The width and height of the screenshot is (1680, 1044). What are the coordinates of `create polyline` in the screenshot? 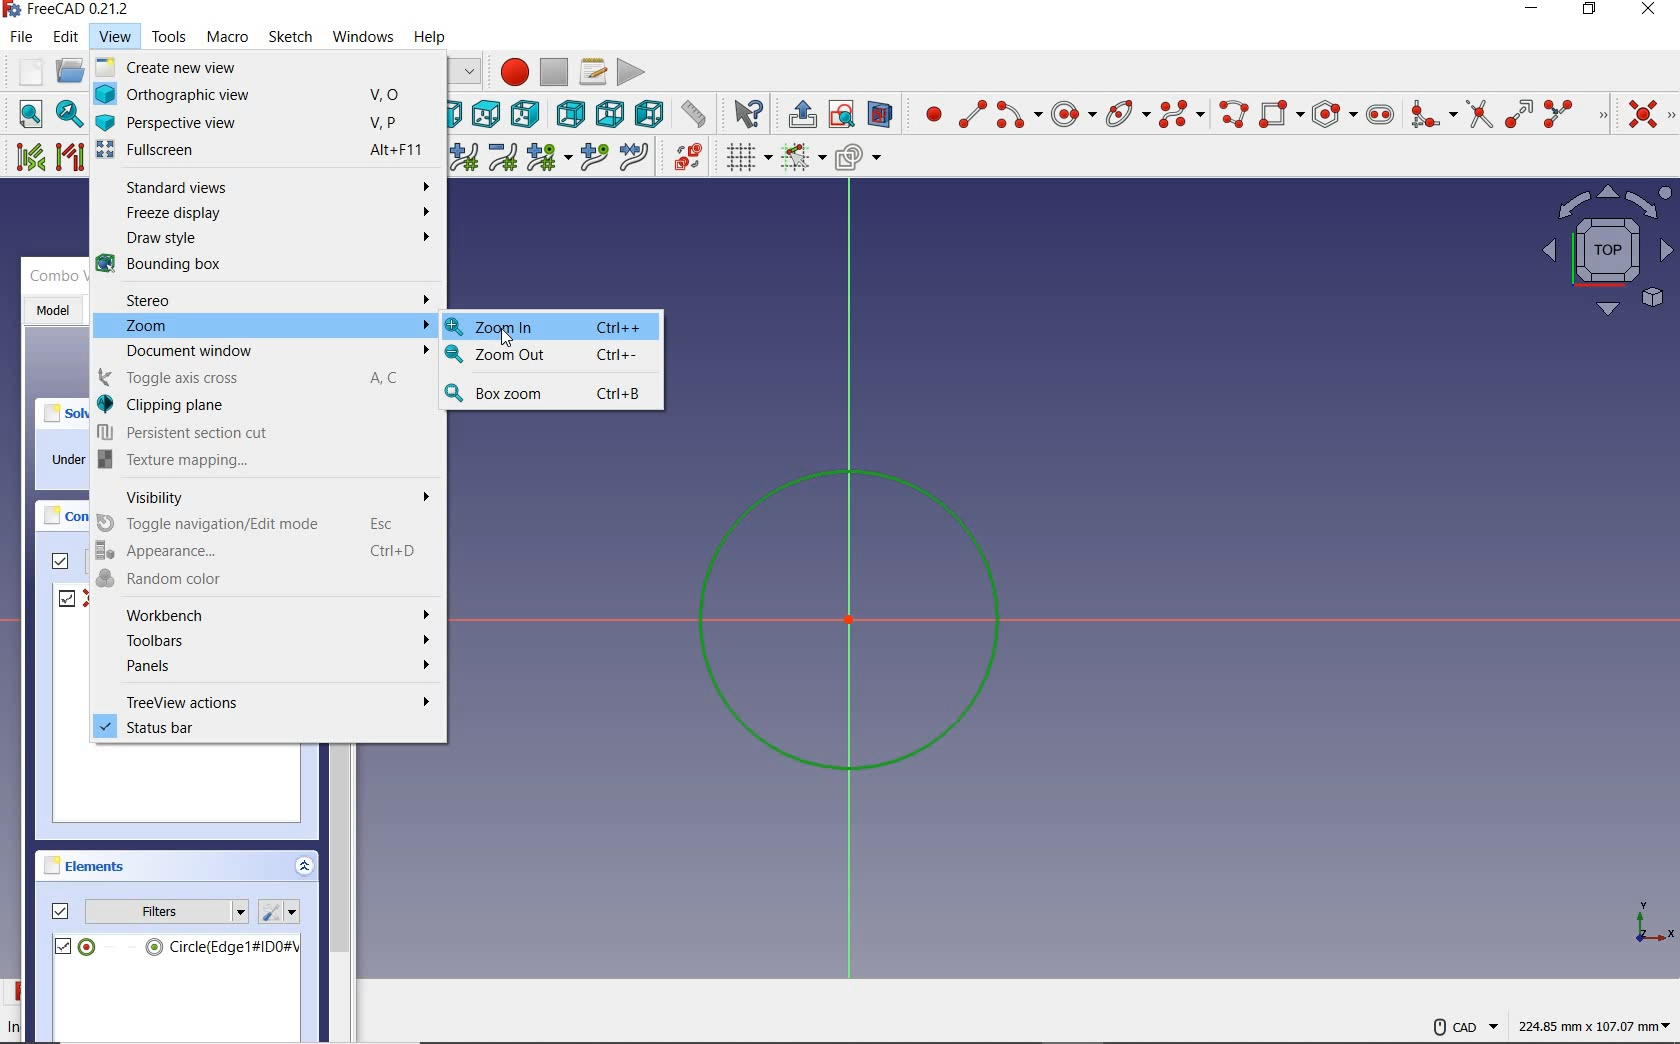 It's located at (1232, 115).